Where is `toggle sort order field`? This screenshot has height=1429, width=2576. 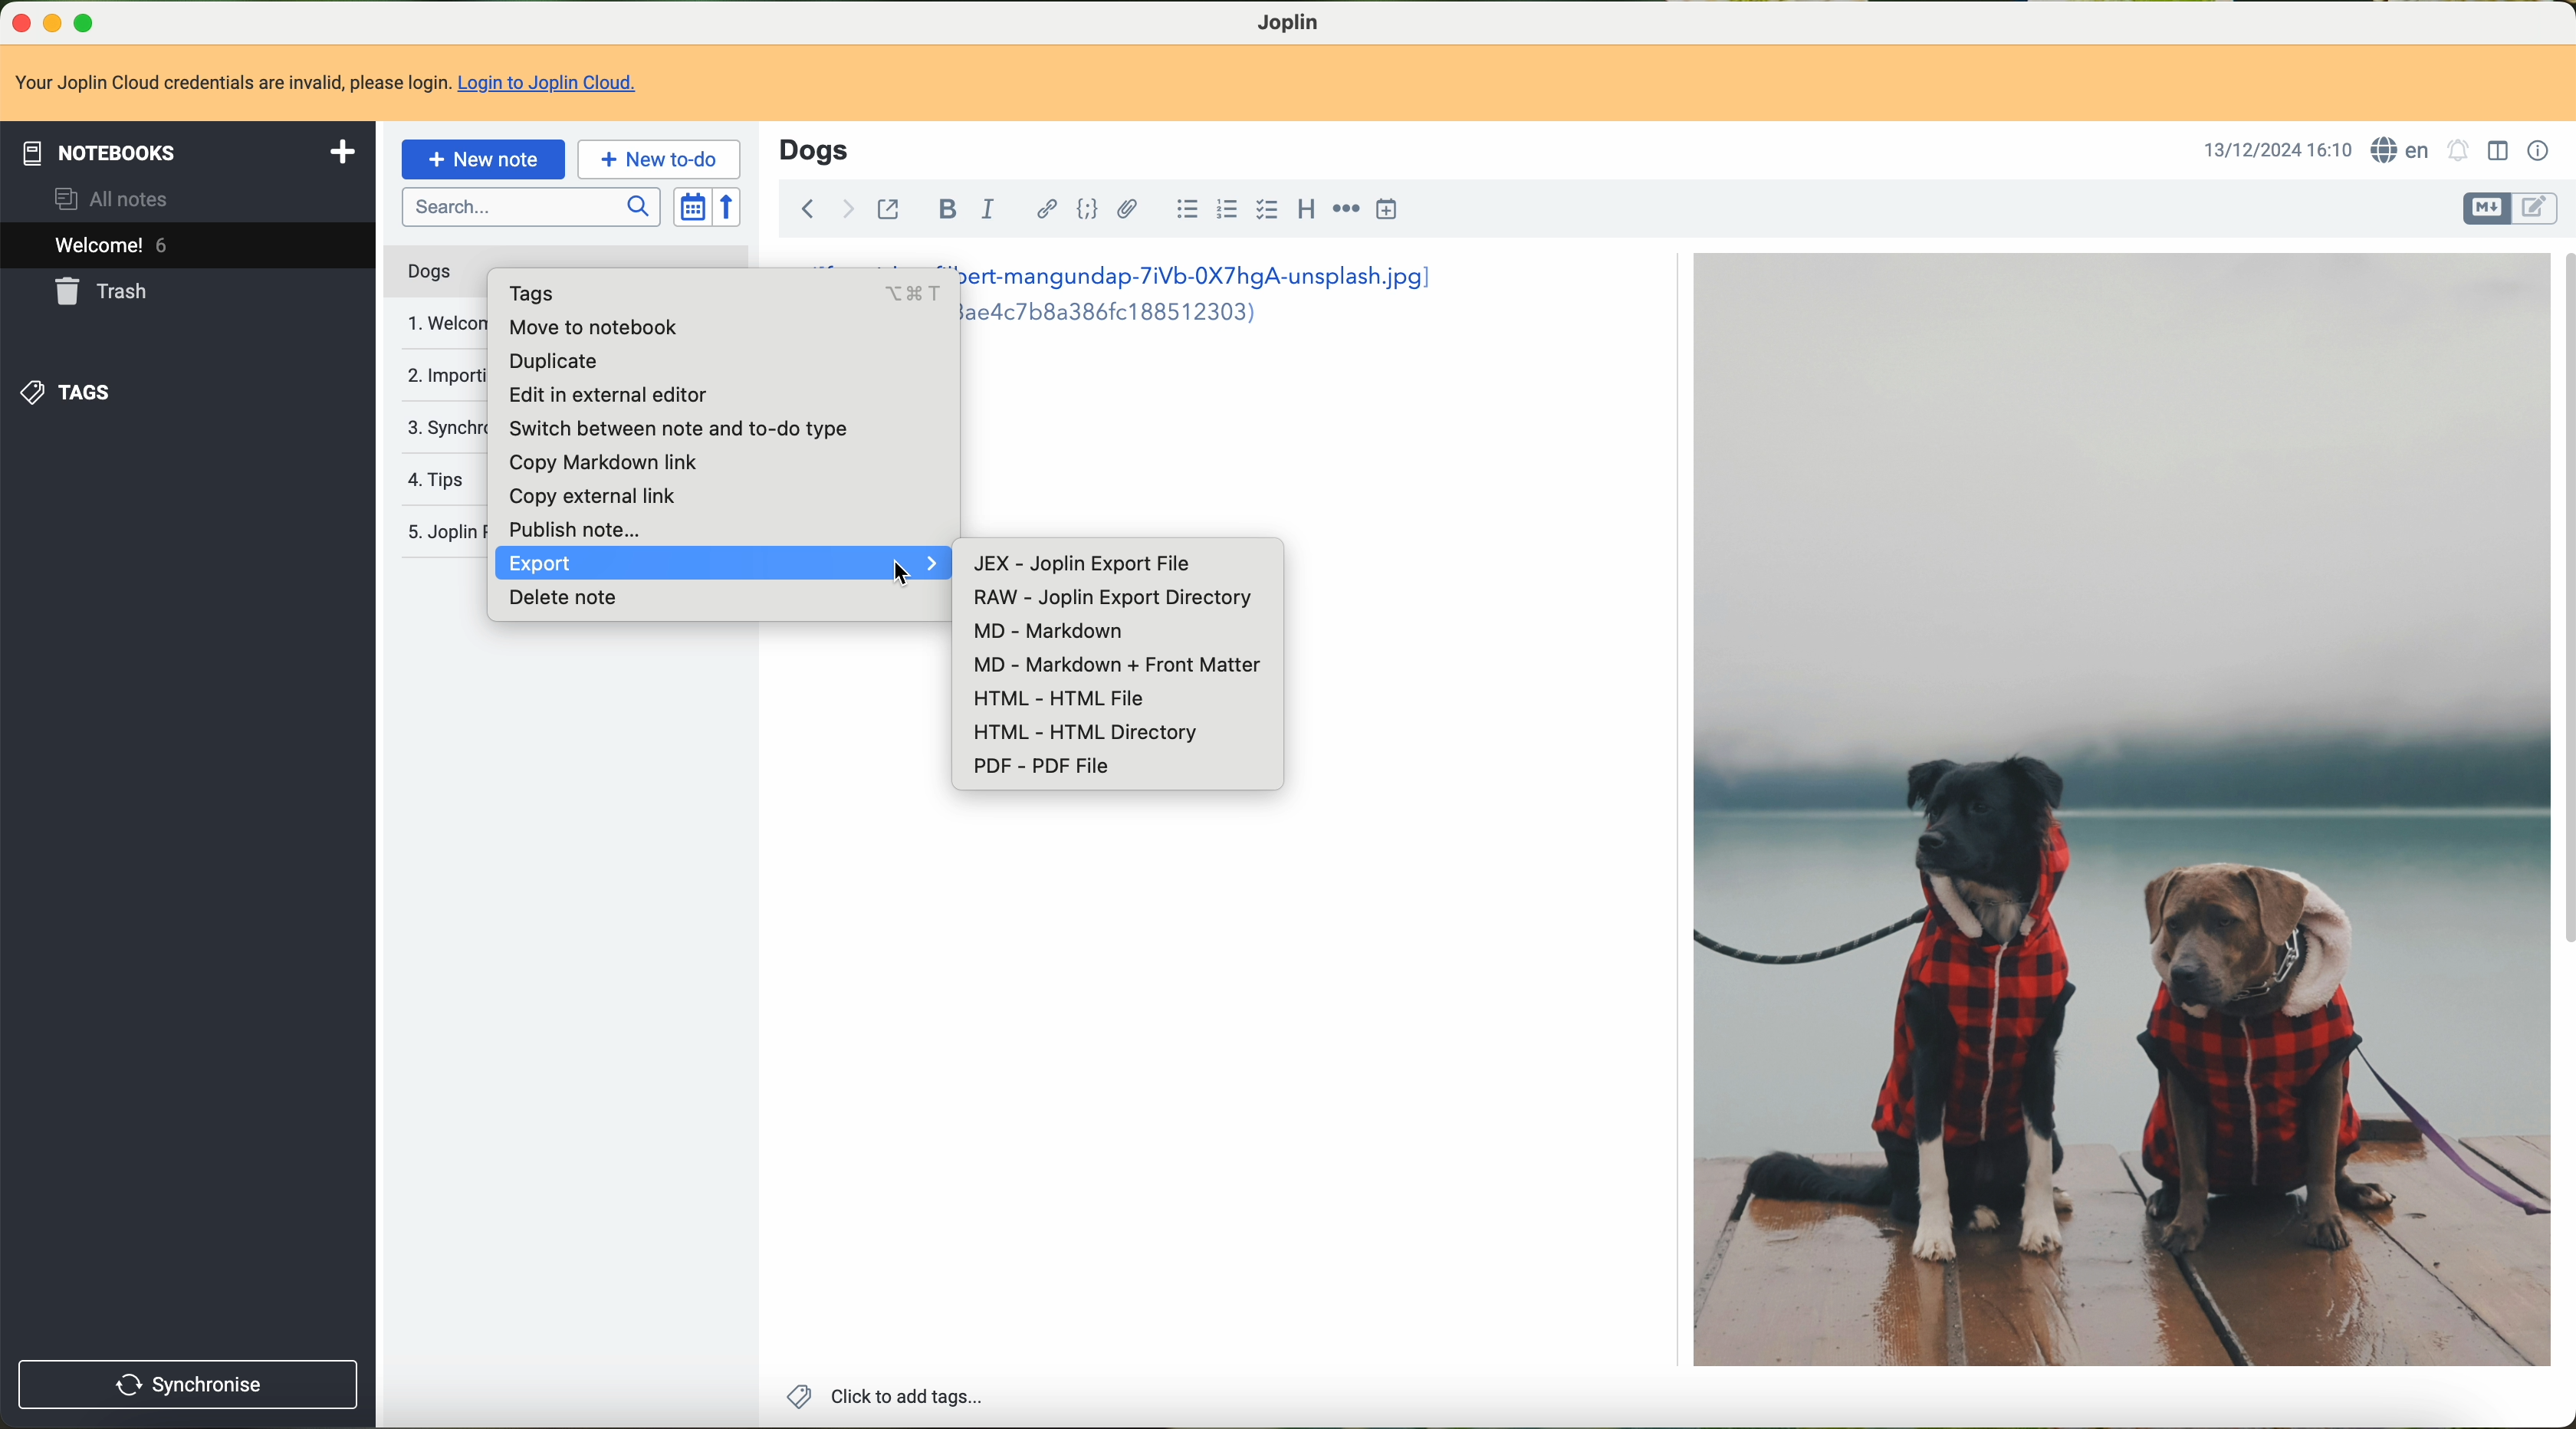 toggle sort order field is located at coordinates (692, 207).